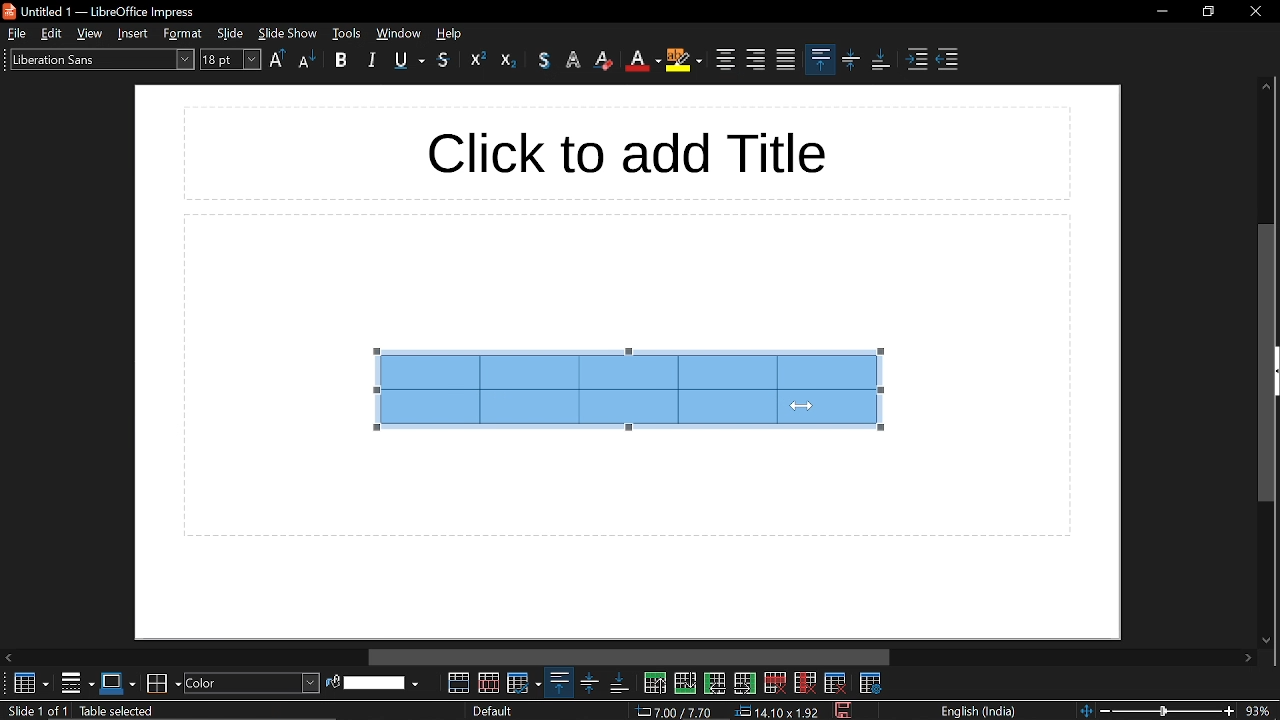 This screenshot has width=1280, height=720. What do you see at coordinates (574, 58) in the screenshot?
I see `highlight` at bounding box center [574, 58].